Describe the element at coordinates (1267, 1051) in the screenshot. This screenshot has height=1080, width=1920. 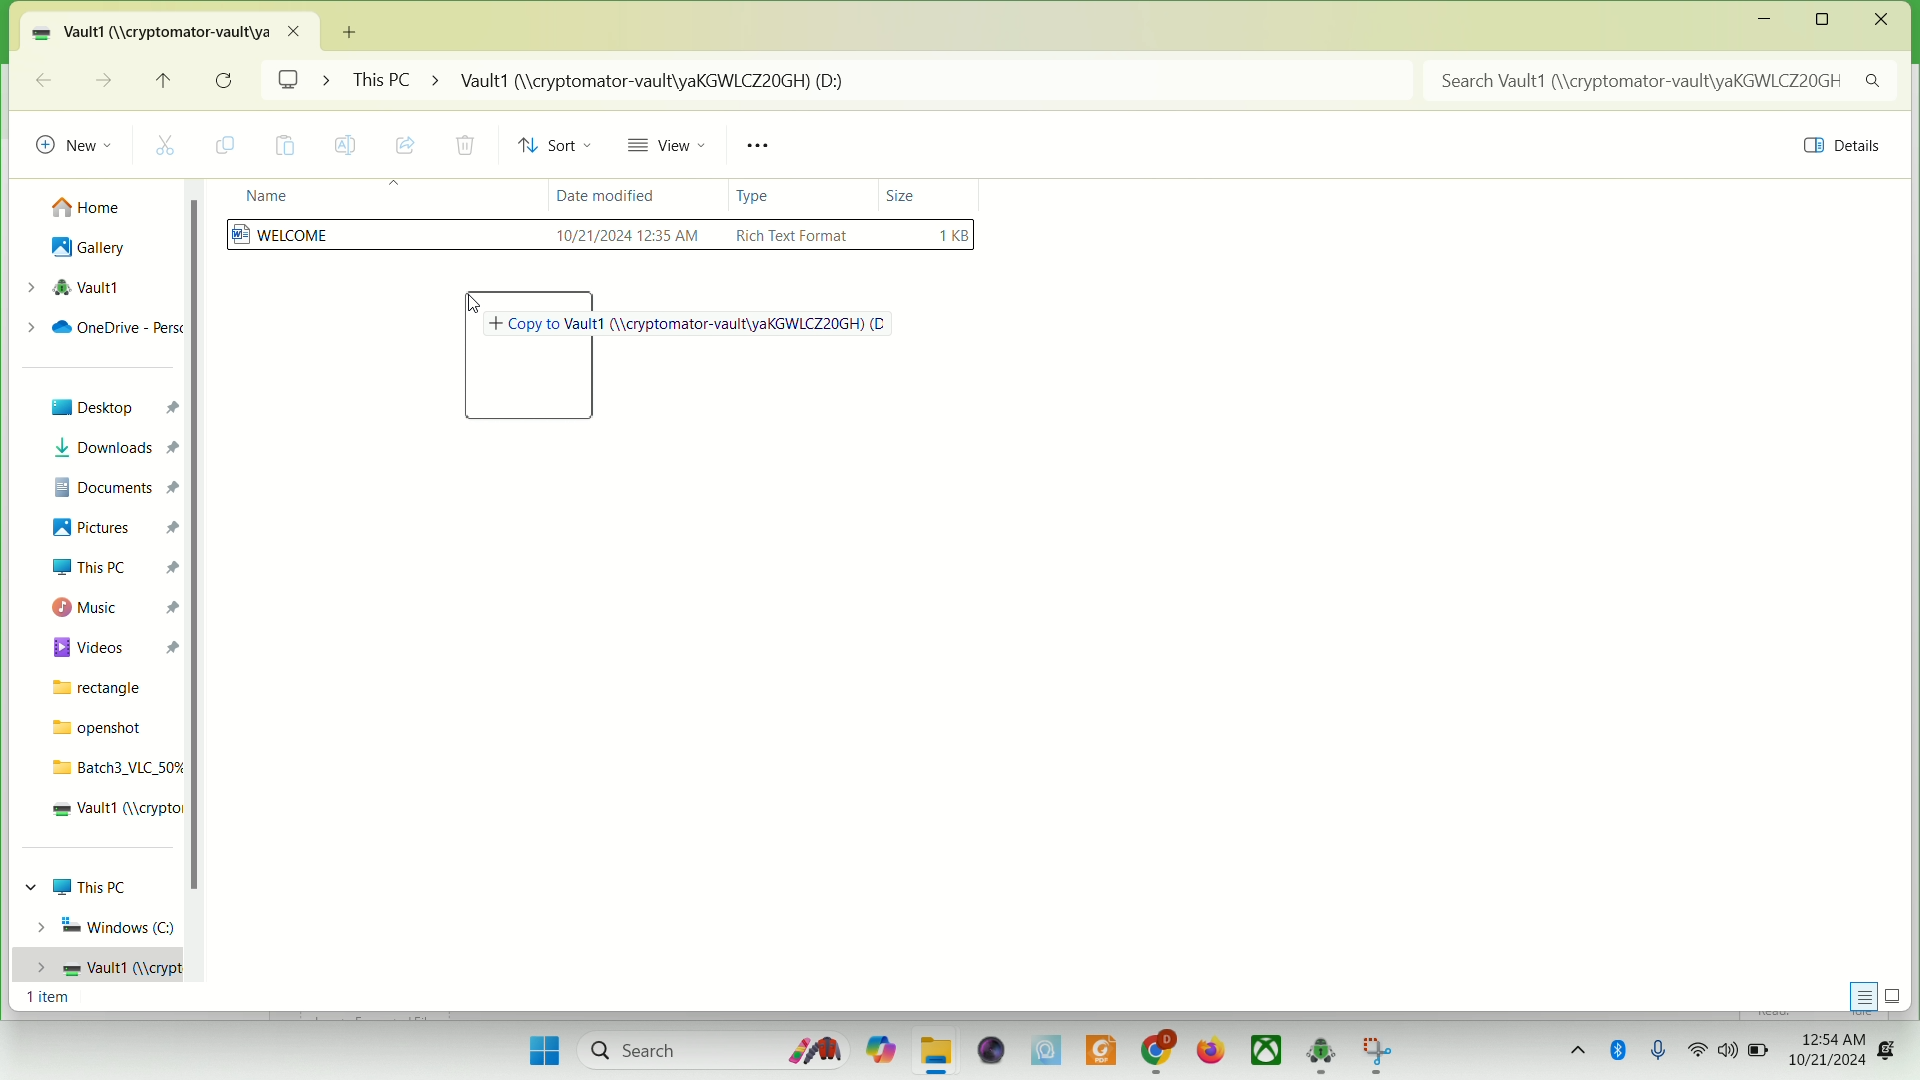
I see `Xbox` at that location.